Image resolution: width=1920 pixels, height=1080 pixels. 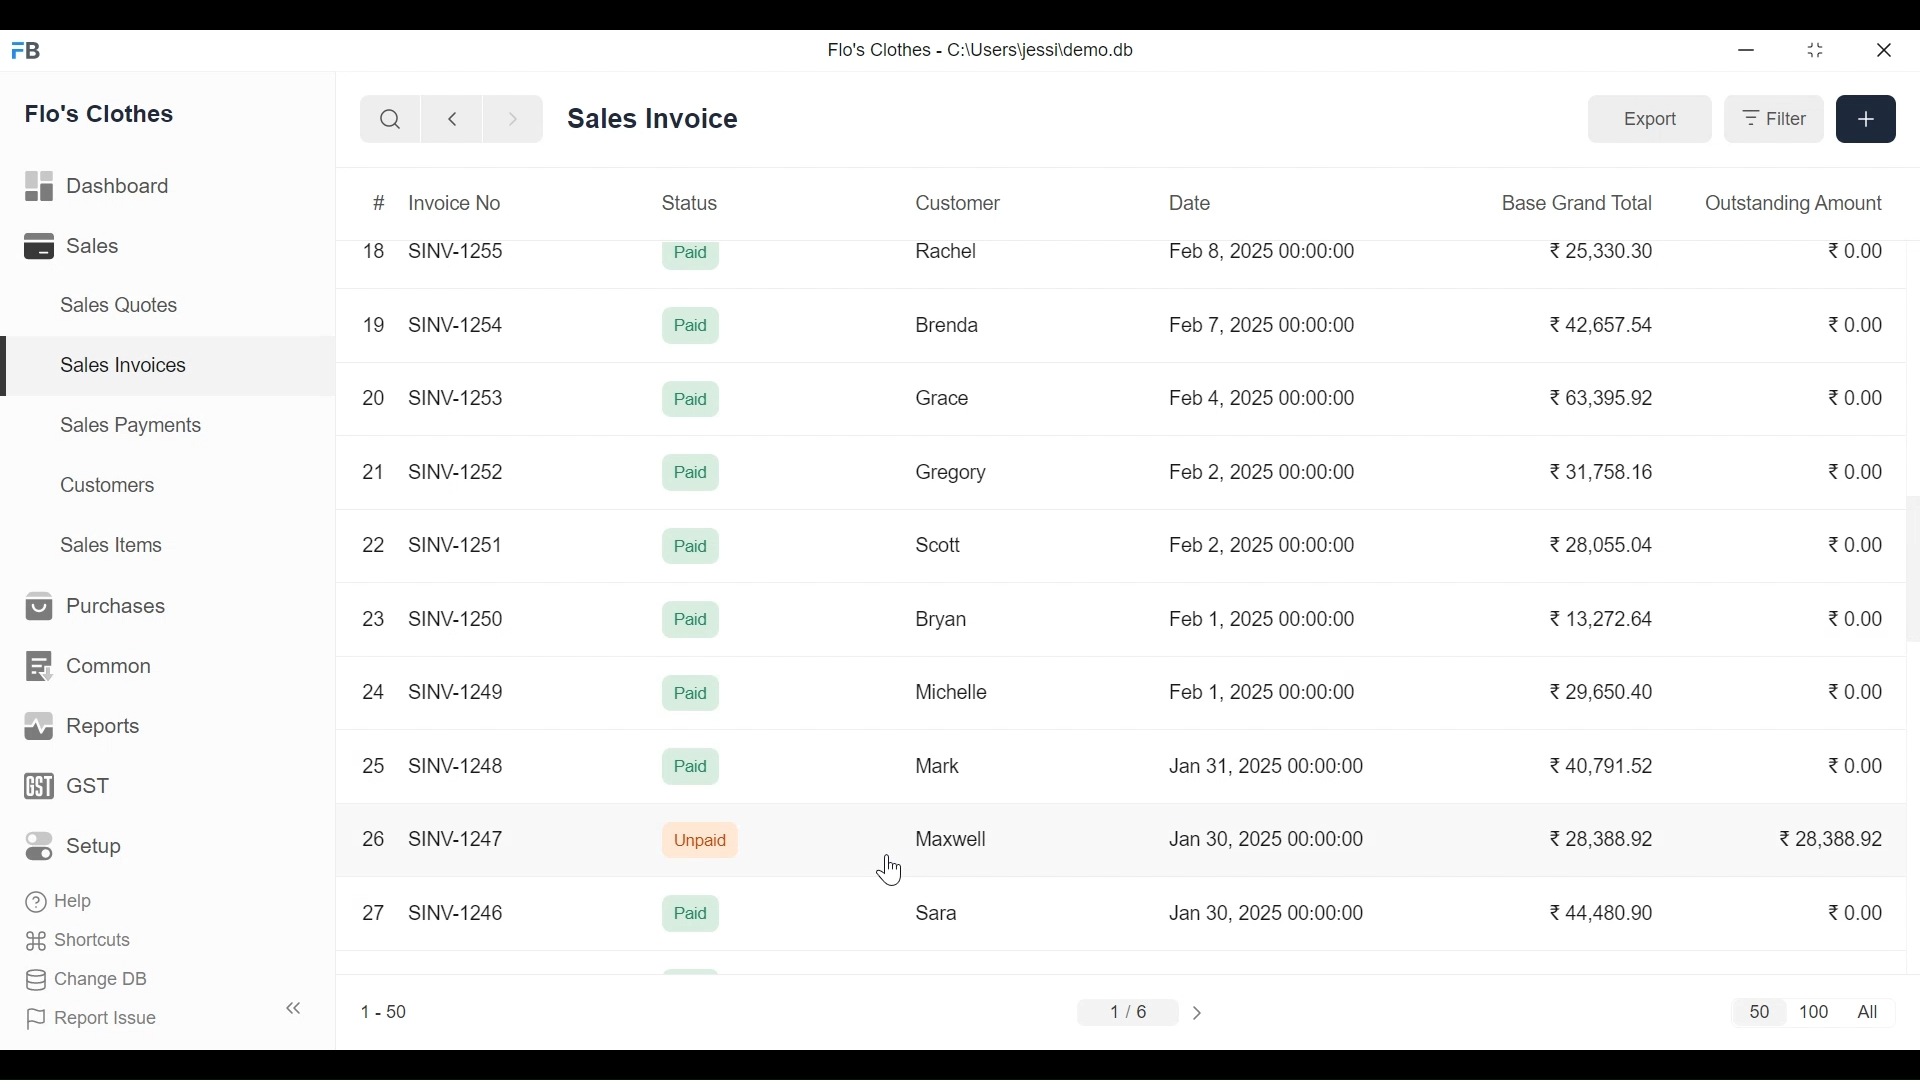 What do you see at coordinates (943, 399) in the screenshot?
I see `Grace` at bounding box center [943, 399].